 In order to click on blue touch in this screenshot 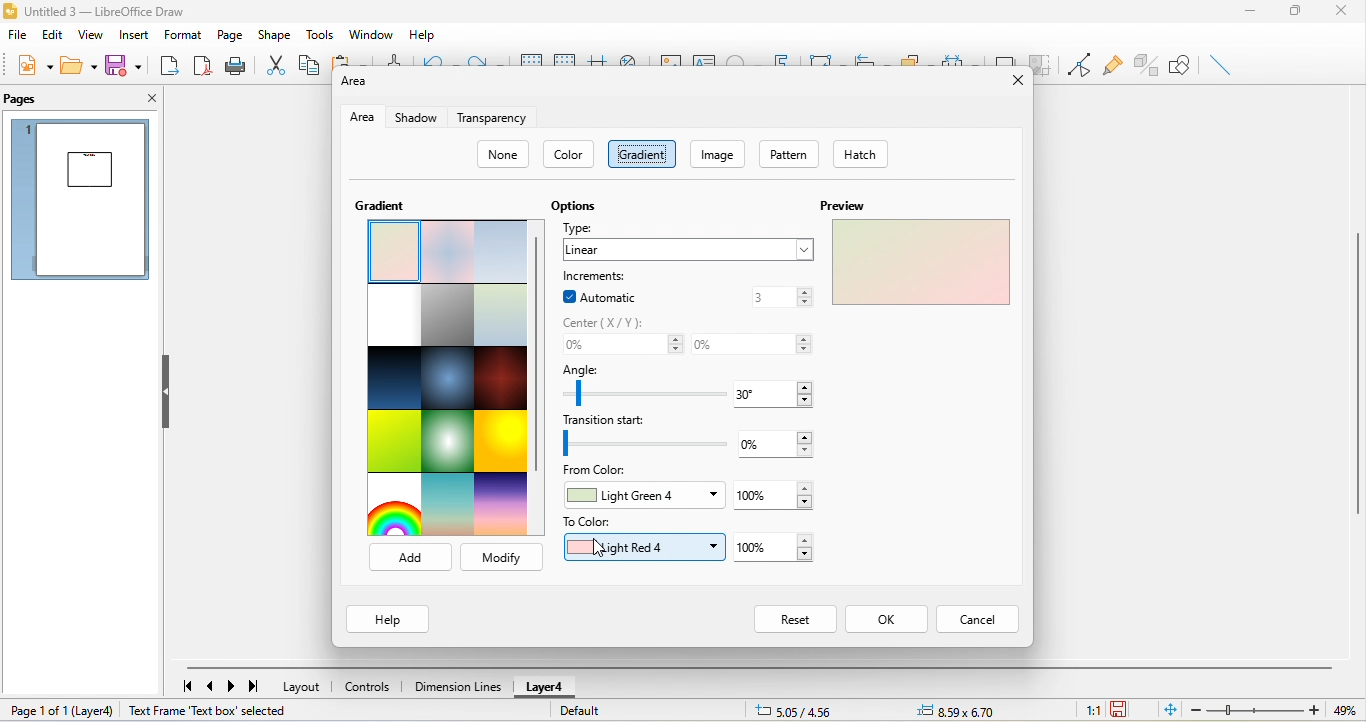, I will do `click(499, 253)`.